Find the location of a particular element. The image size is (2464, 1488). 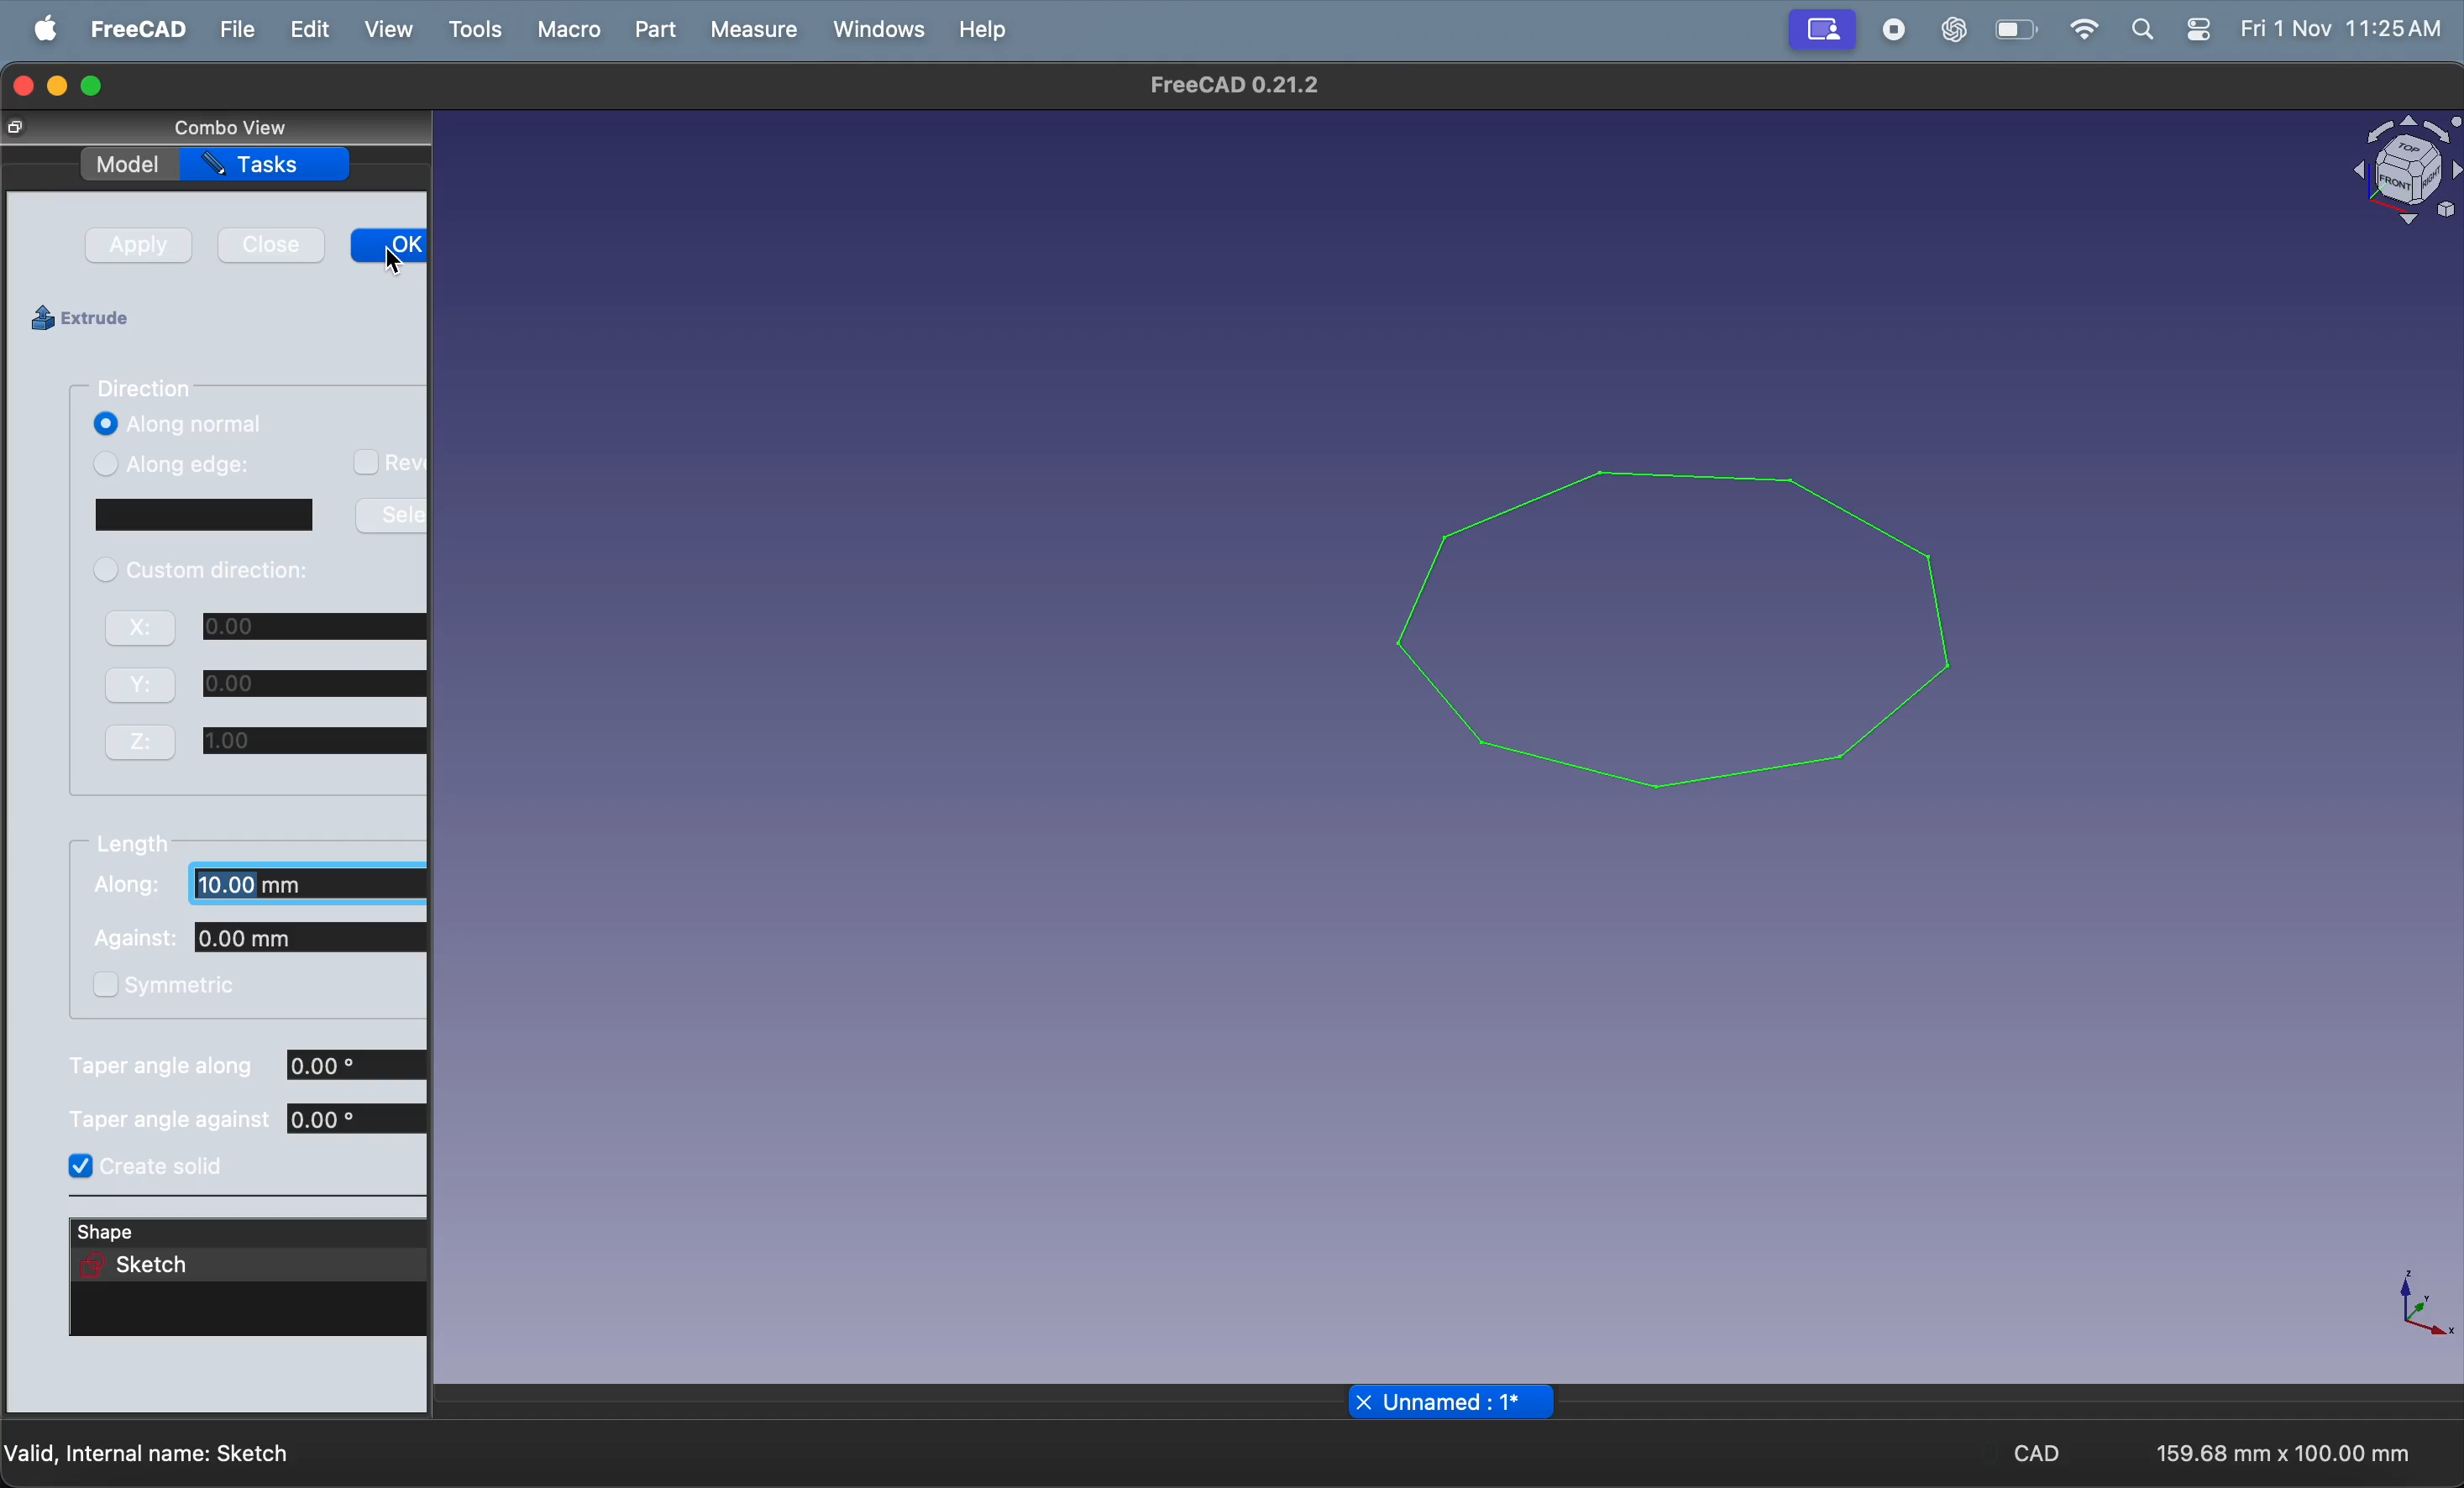

help is located at coordinates (983, 29).